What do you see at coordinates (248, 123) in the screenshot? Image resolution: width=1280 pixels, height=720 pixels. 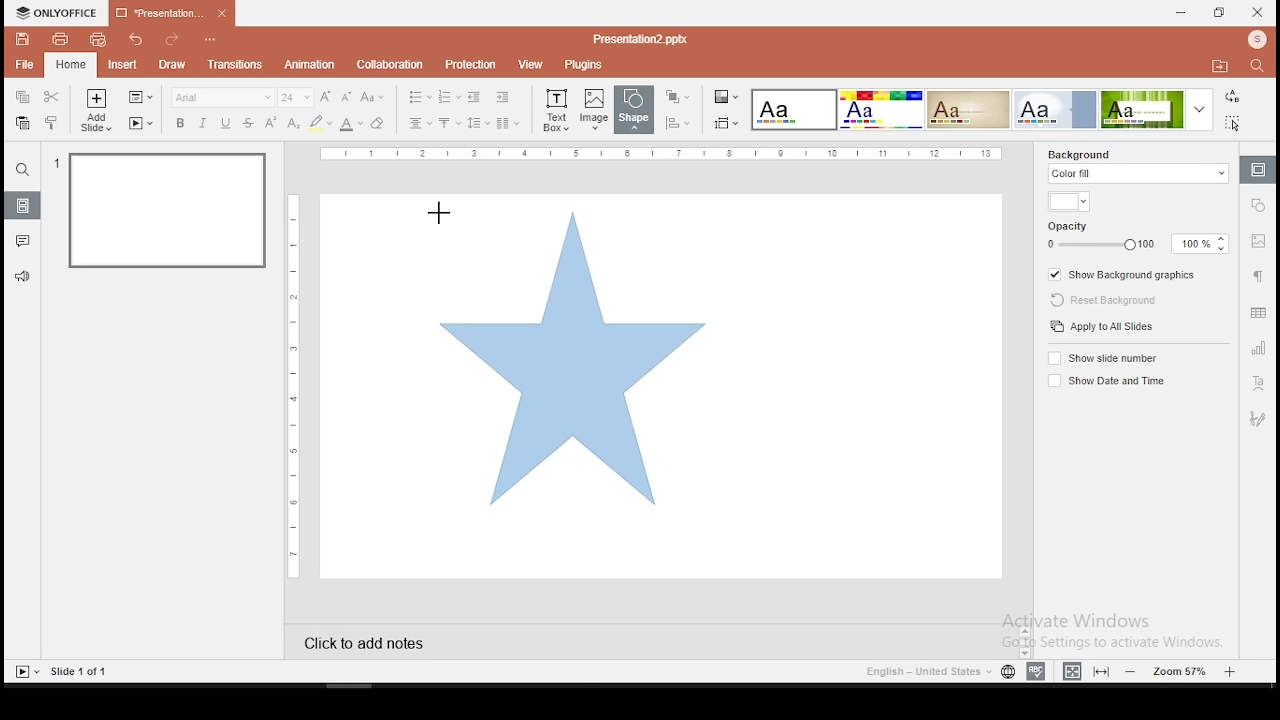 I see `strikethrough` at bounding box center [248, 123].